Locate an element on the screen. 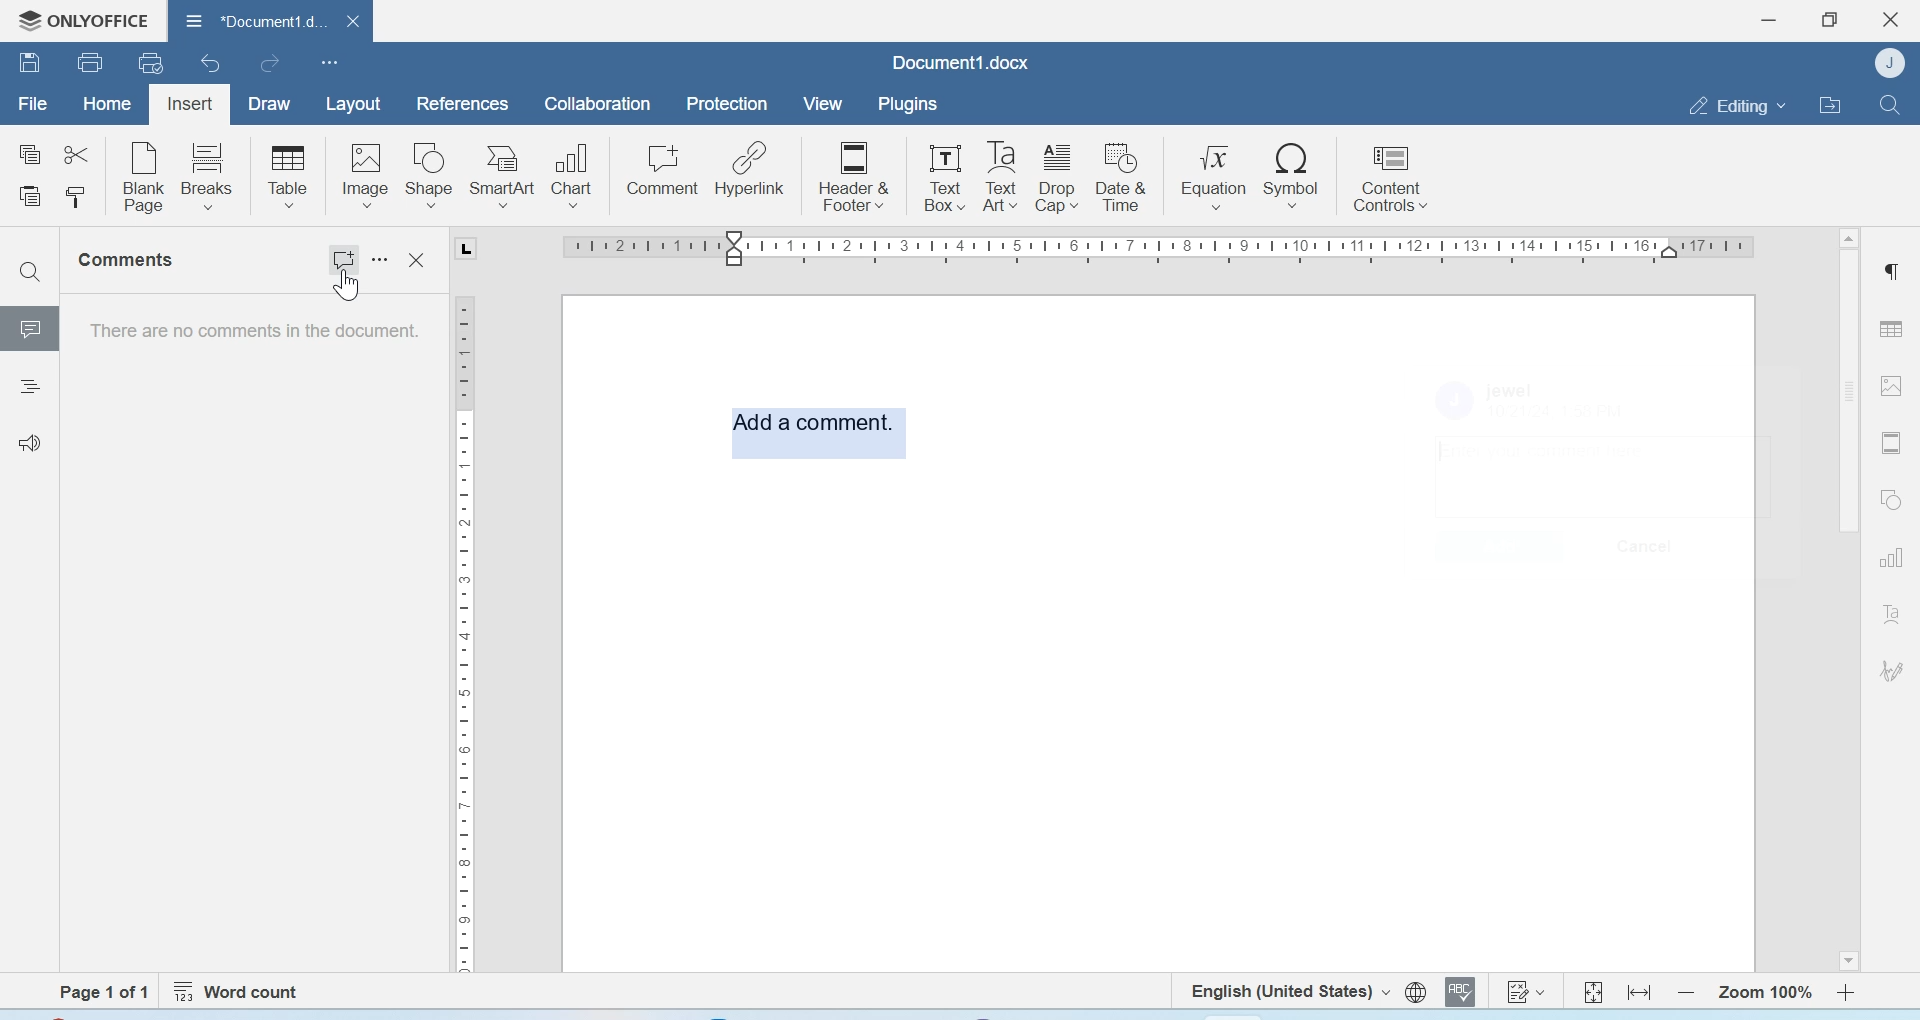 Image resolution: width=1920 pixels, height=1020 pixels. Table is located at coordinates (288, 176).